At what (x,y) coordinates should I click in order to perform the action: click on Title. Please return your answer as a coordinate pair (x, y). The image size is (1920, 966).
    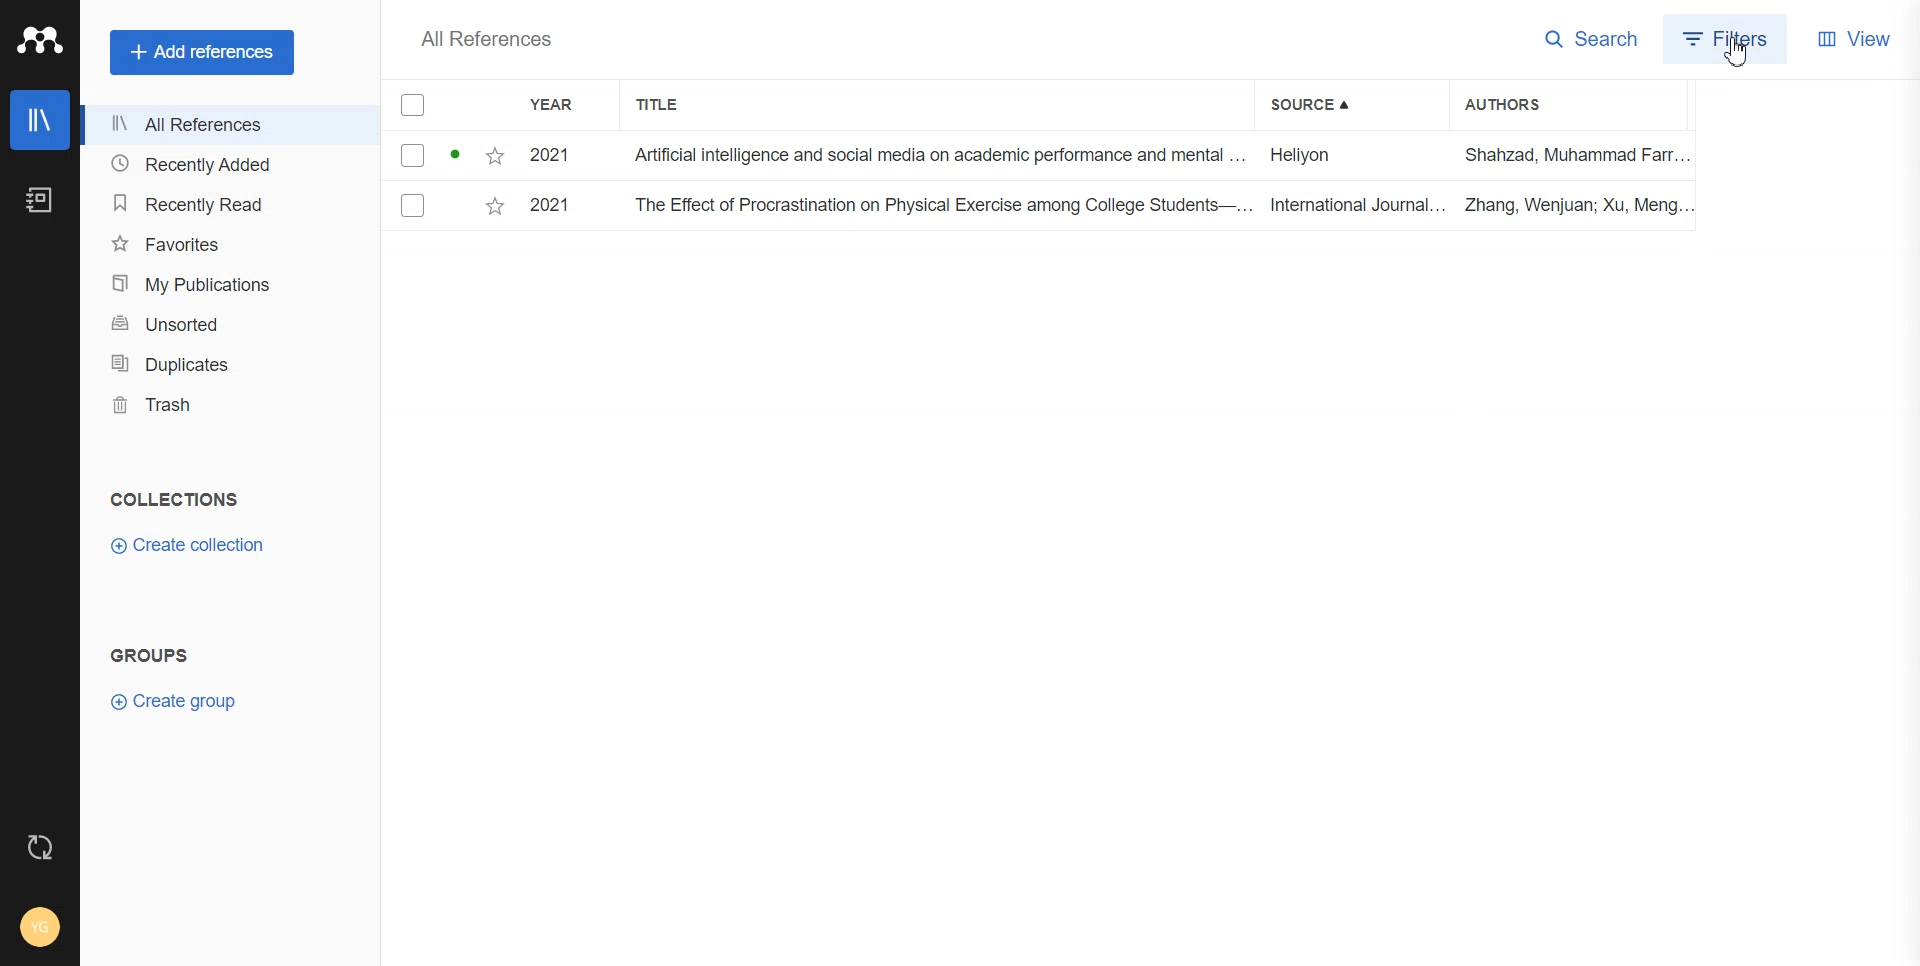
    Looking at the image, I should click on (668, 106).